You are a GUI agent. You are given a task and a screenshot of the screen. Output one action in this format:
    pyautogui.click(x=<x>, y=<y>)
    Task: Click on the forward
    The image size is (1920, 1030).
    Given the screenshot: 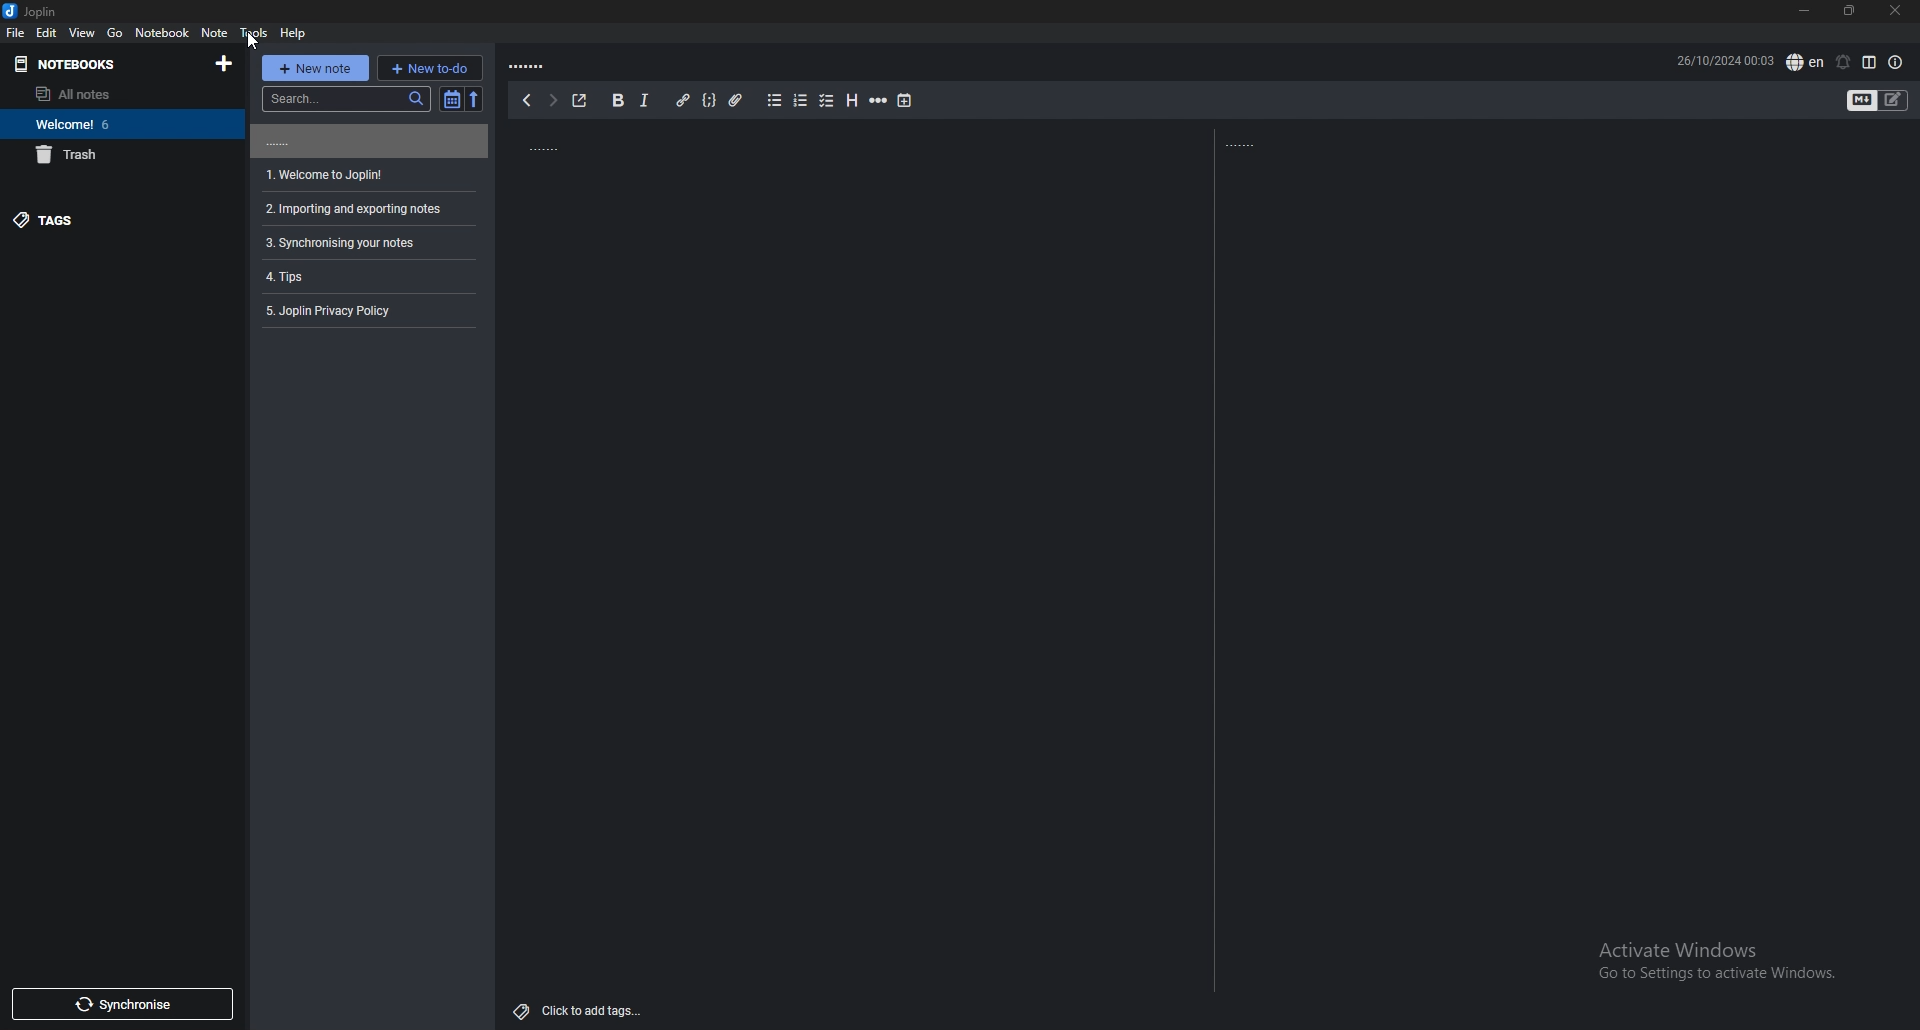 What is the action you would take?
    pyautogui.click(x=552, y=101)
    